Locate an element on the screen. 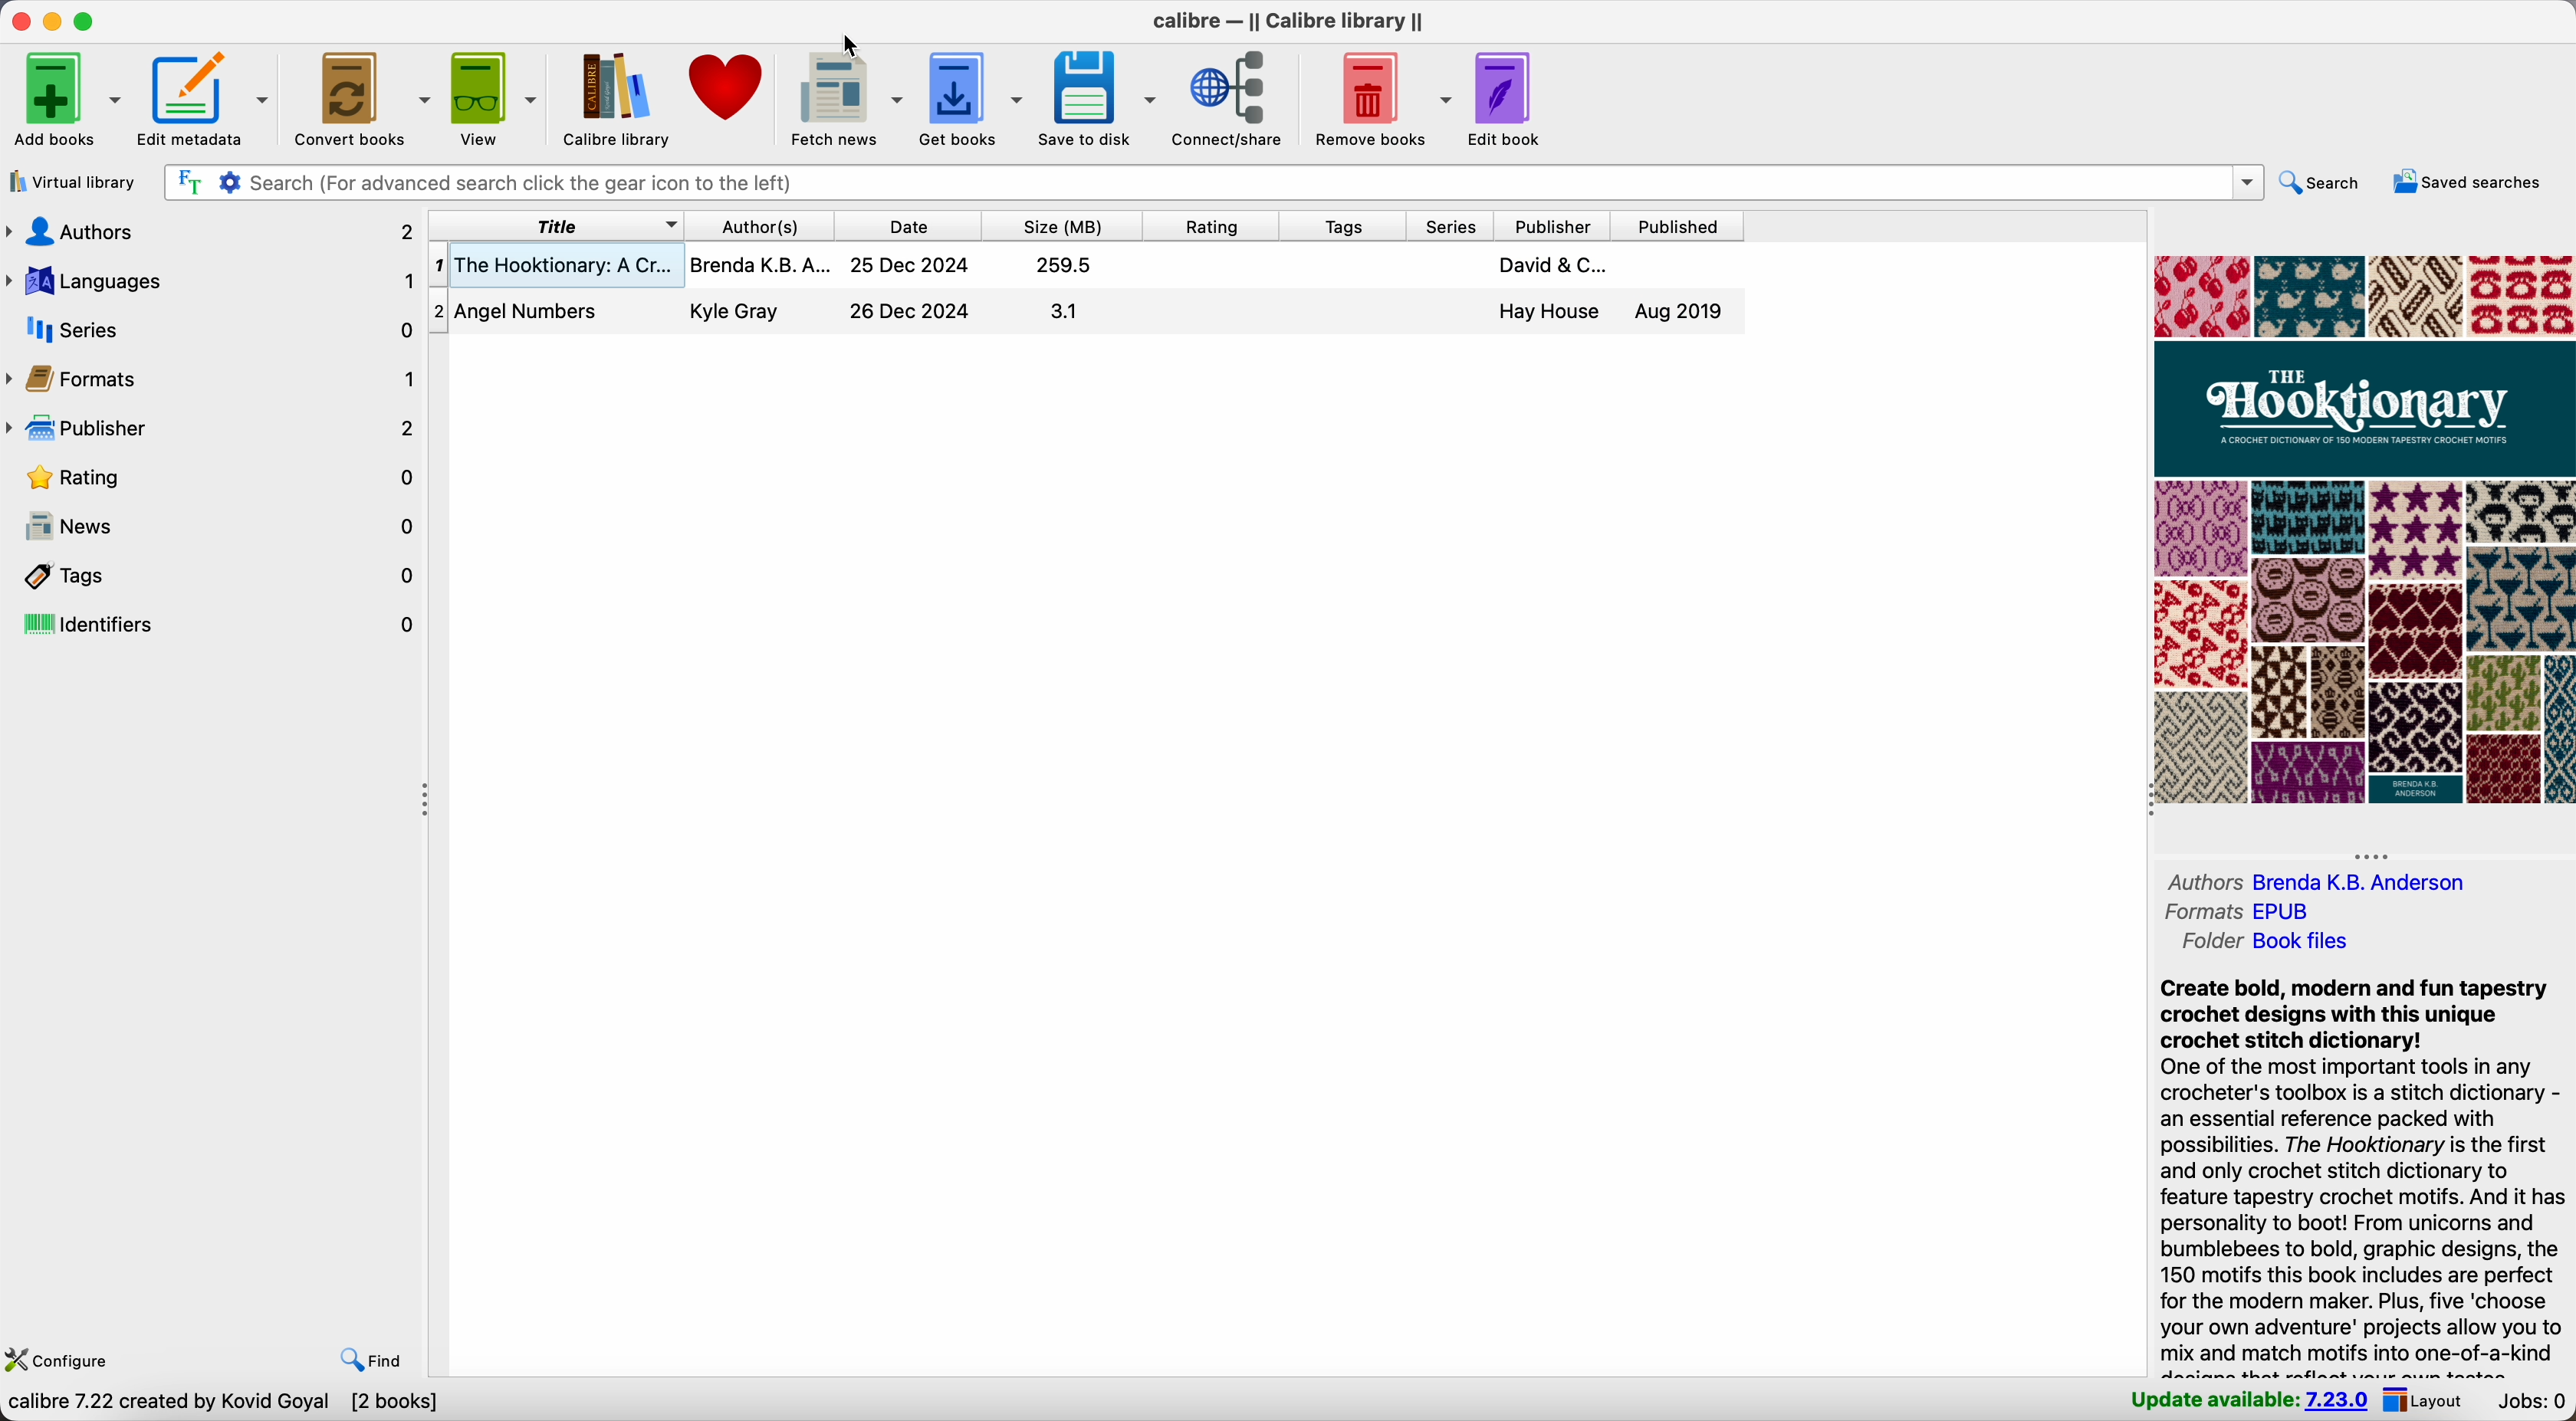 The height and width of the screenshot is (1421, 2576). edit metadata is located at coordinates (206, 101).